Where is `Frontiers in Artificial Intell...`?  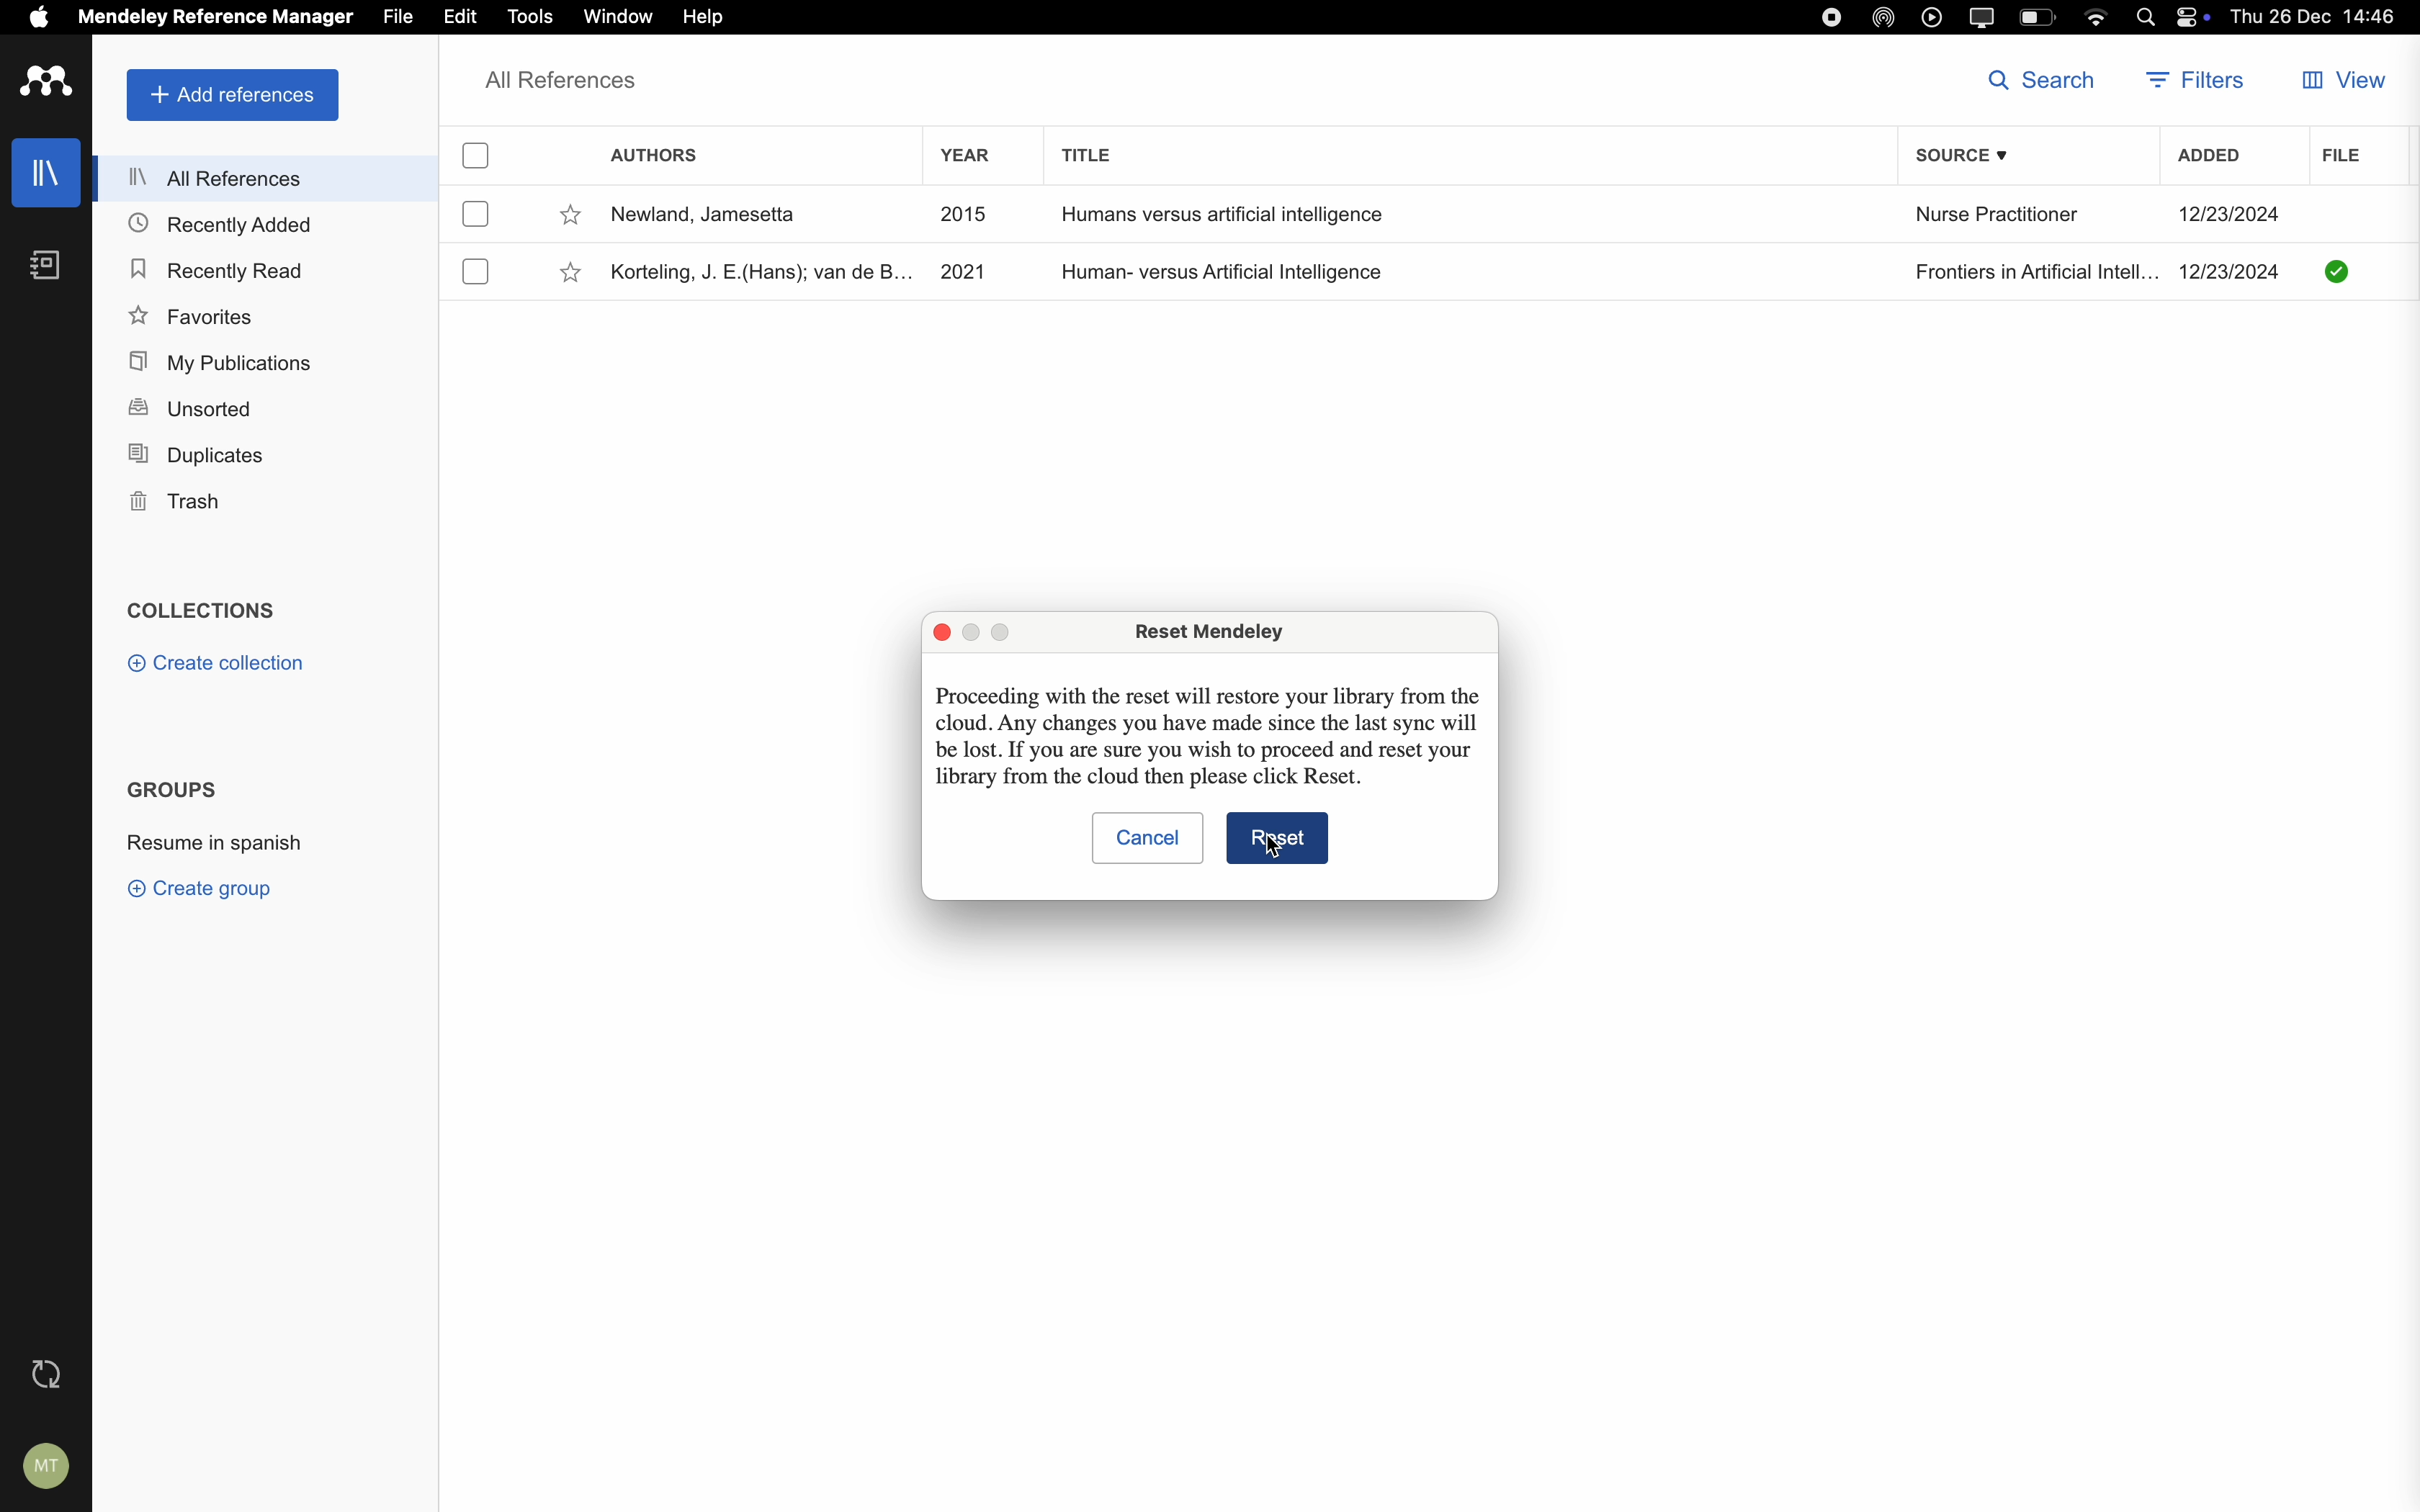
Frontiers in Artificial Intell... is located at coordinates (2020, 274).